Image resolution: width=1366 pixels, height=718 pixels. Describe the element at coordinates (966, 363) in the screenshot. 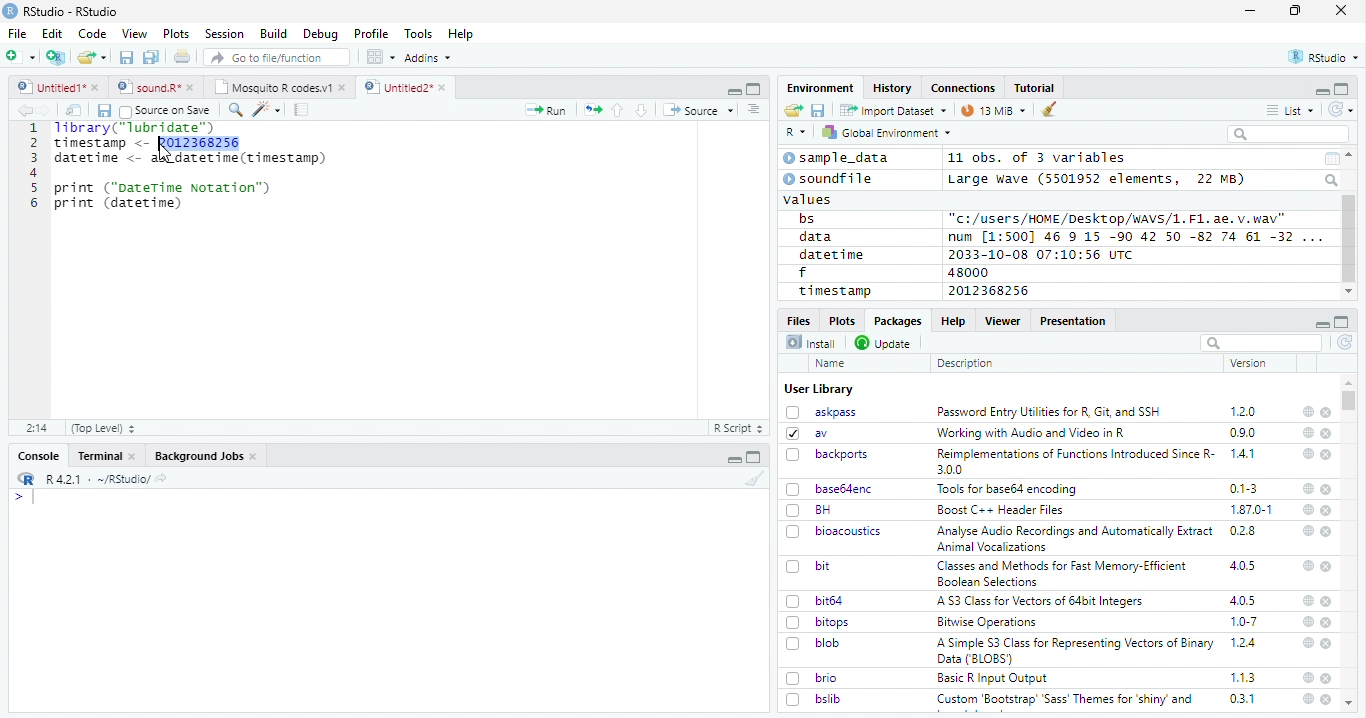

I see `Description` at that location.